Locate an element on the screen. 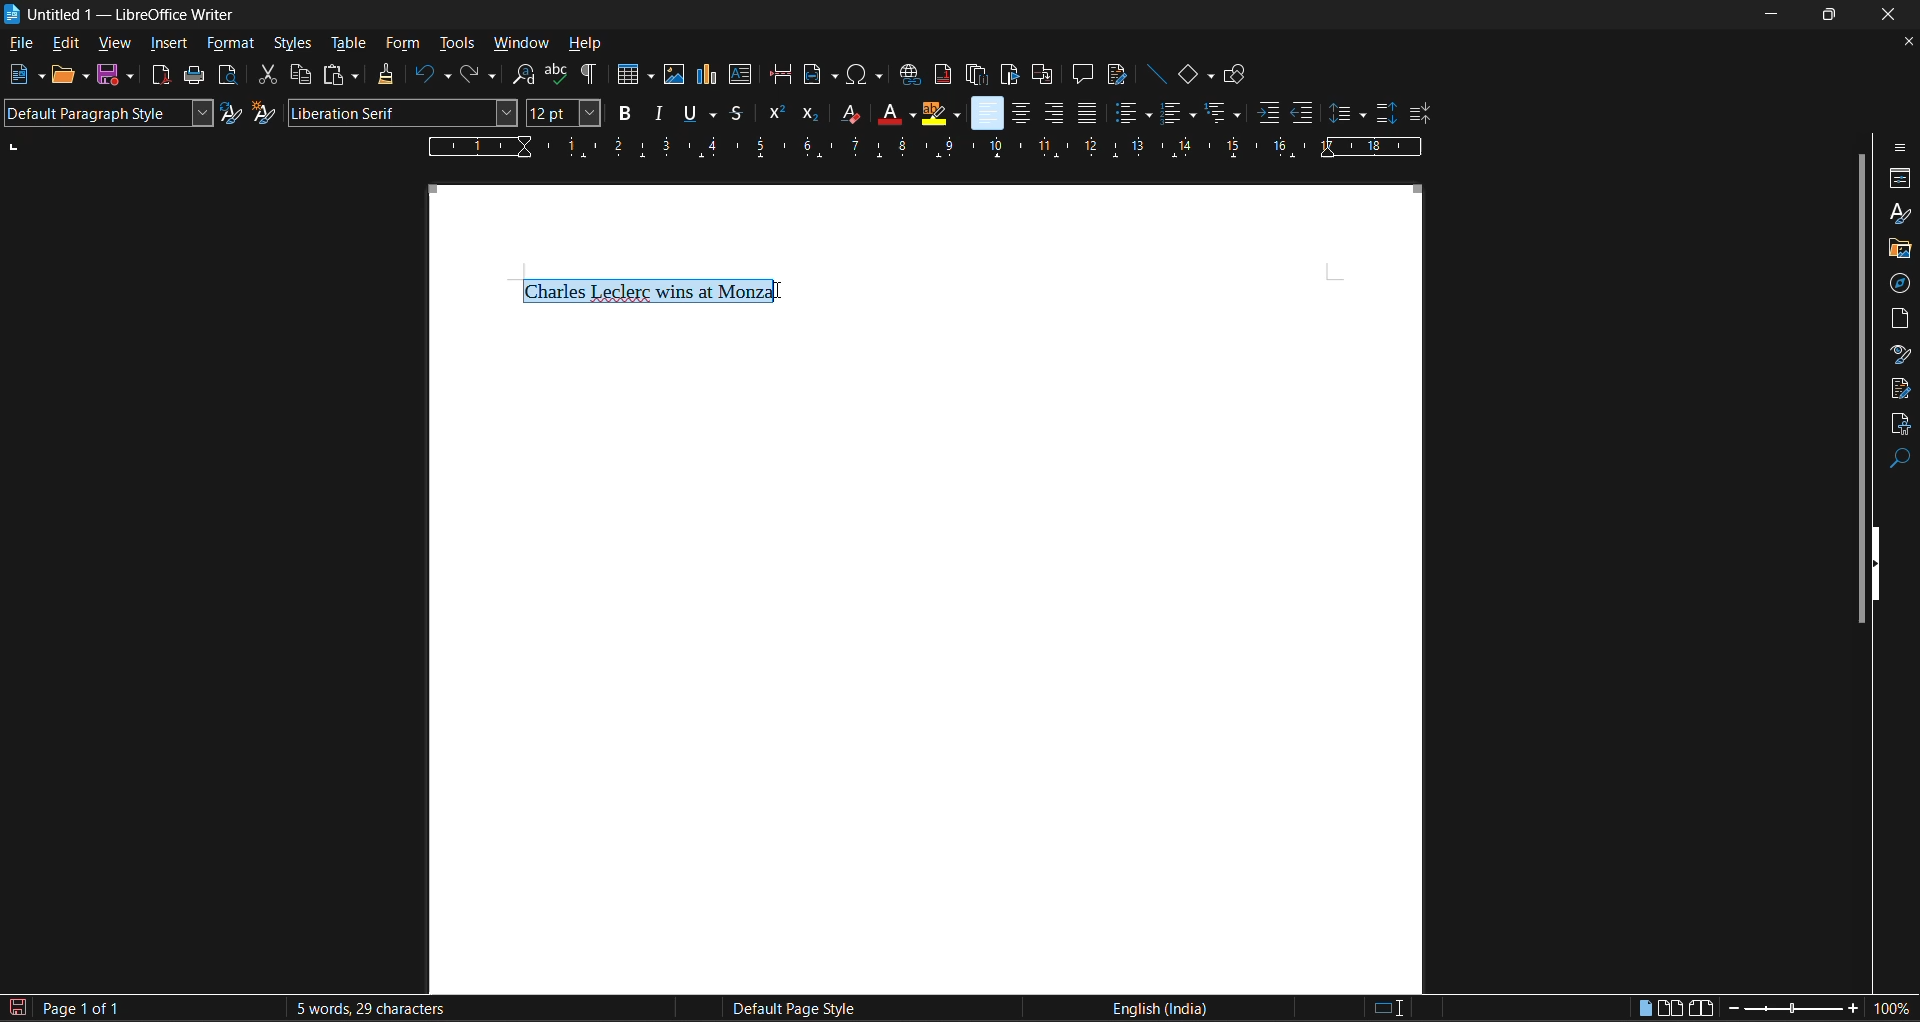 The width and height of the screenshot is (1920, 1022). insert endnote is located at coordinates (975, 76).